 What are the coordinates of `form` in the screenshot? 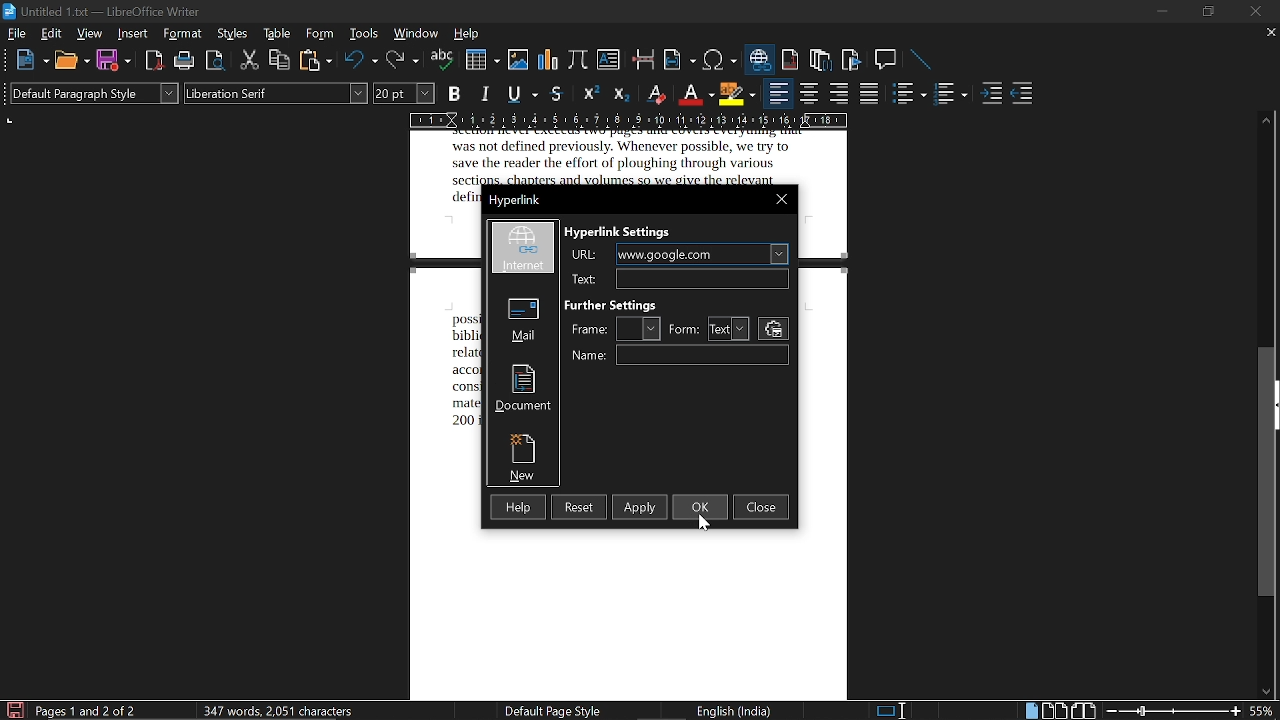 It's located at (321, 35).